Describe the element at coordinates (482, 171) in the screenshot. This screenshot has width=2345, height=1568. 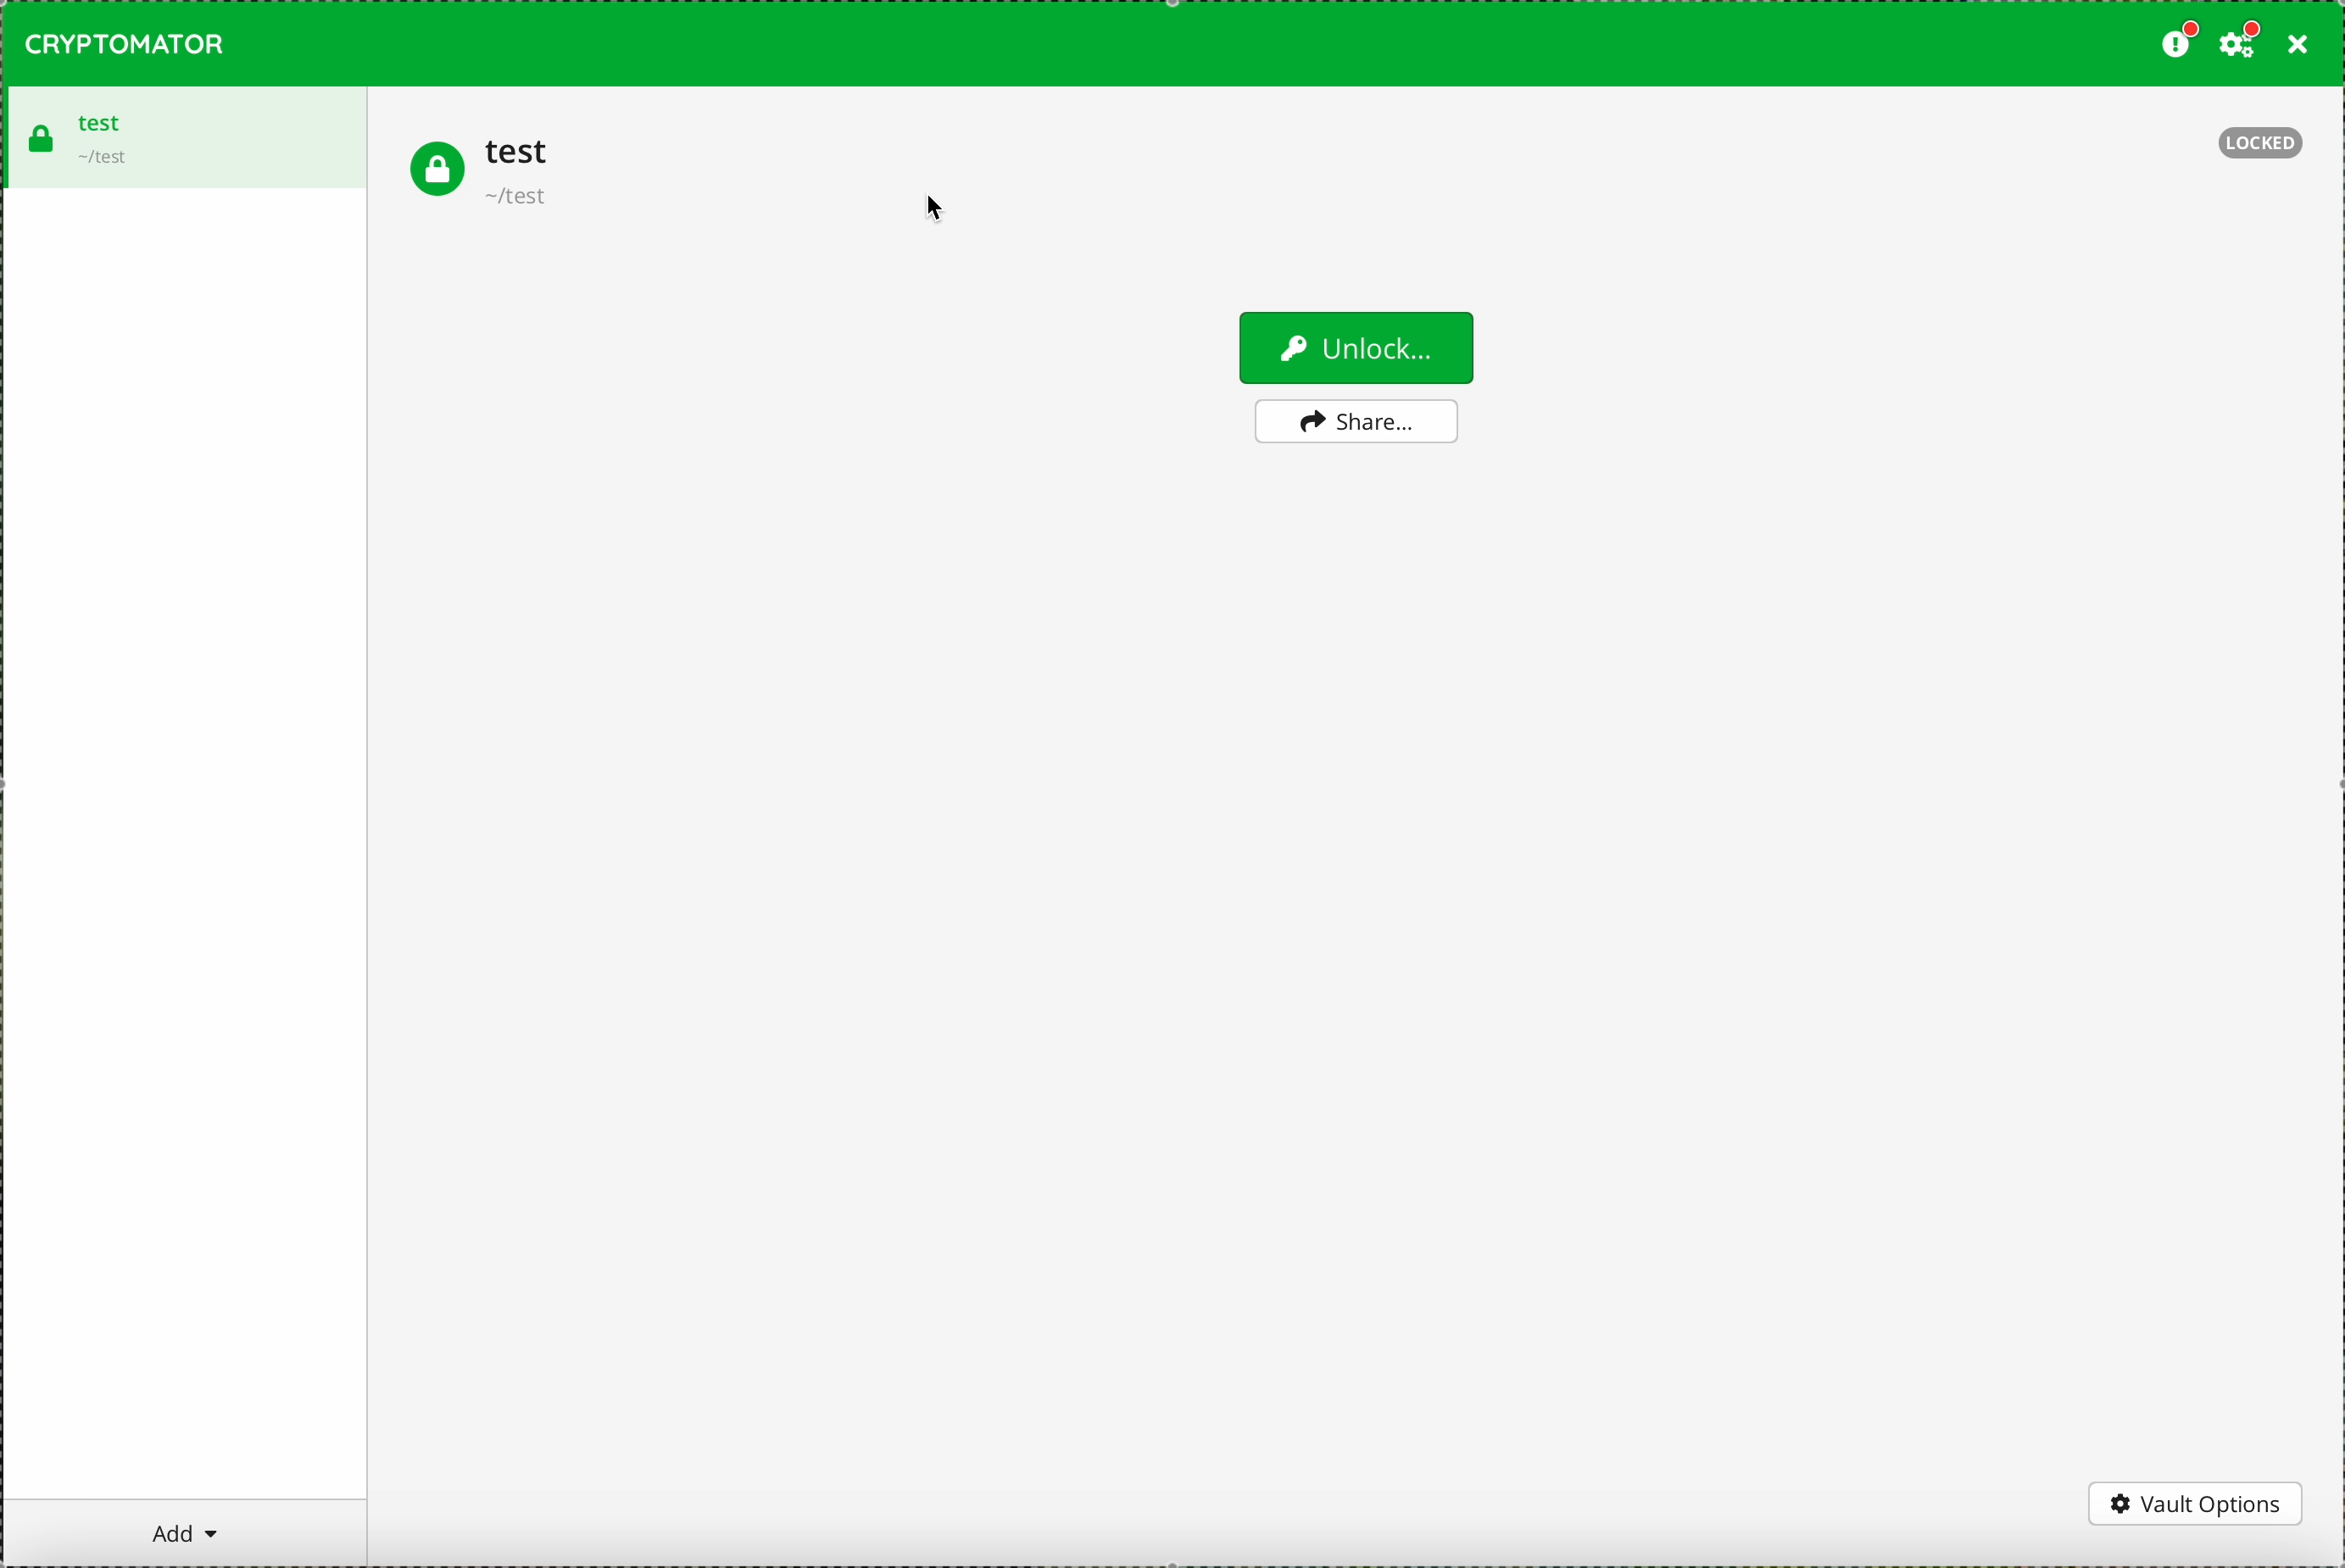
I see `test vault` at that location.